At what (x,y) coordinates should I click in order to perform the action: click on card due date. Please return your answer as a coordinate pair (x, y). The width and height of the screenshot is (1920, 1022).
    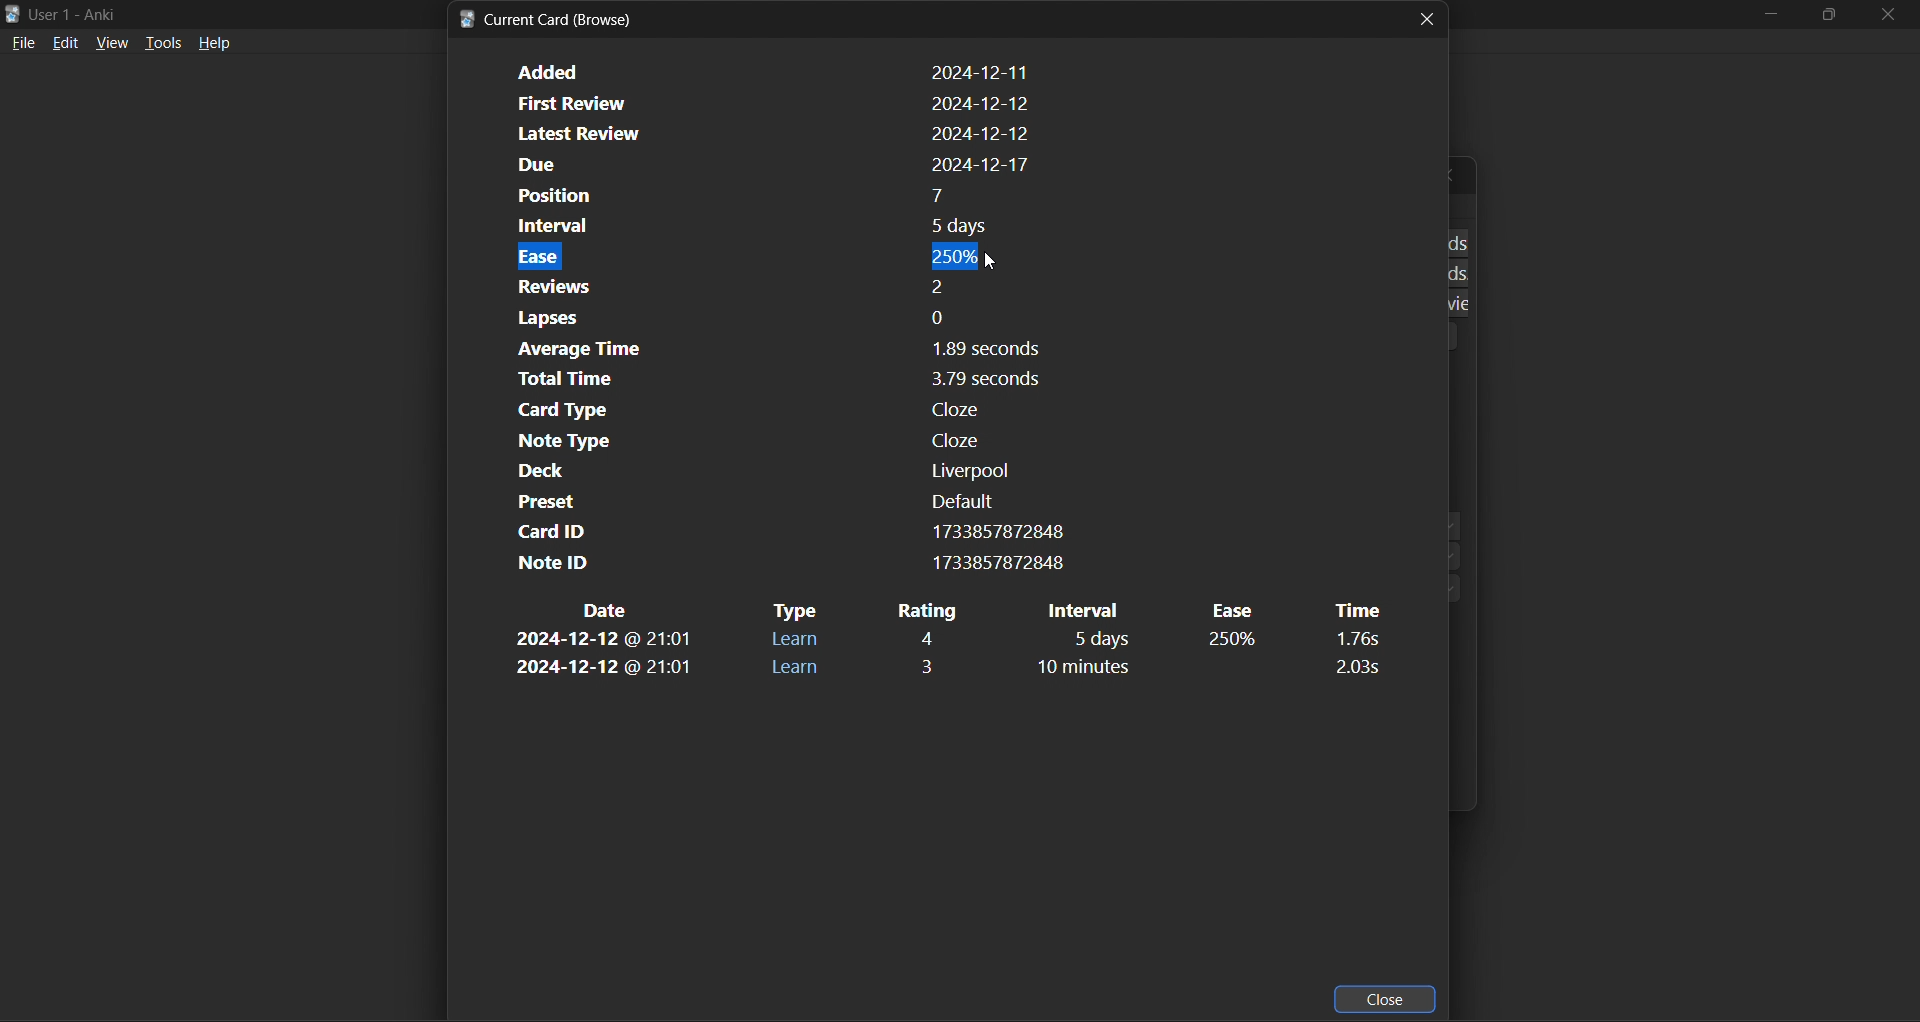
    Looking at the image, I should click on (768, 166).